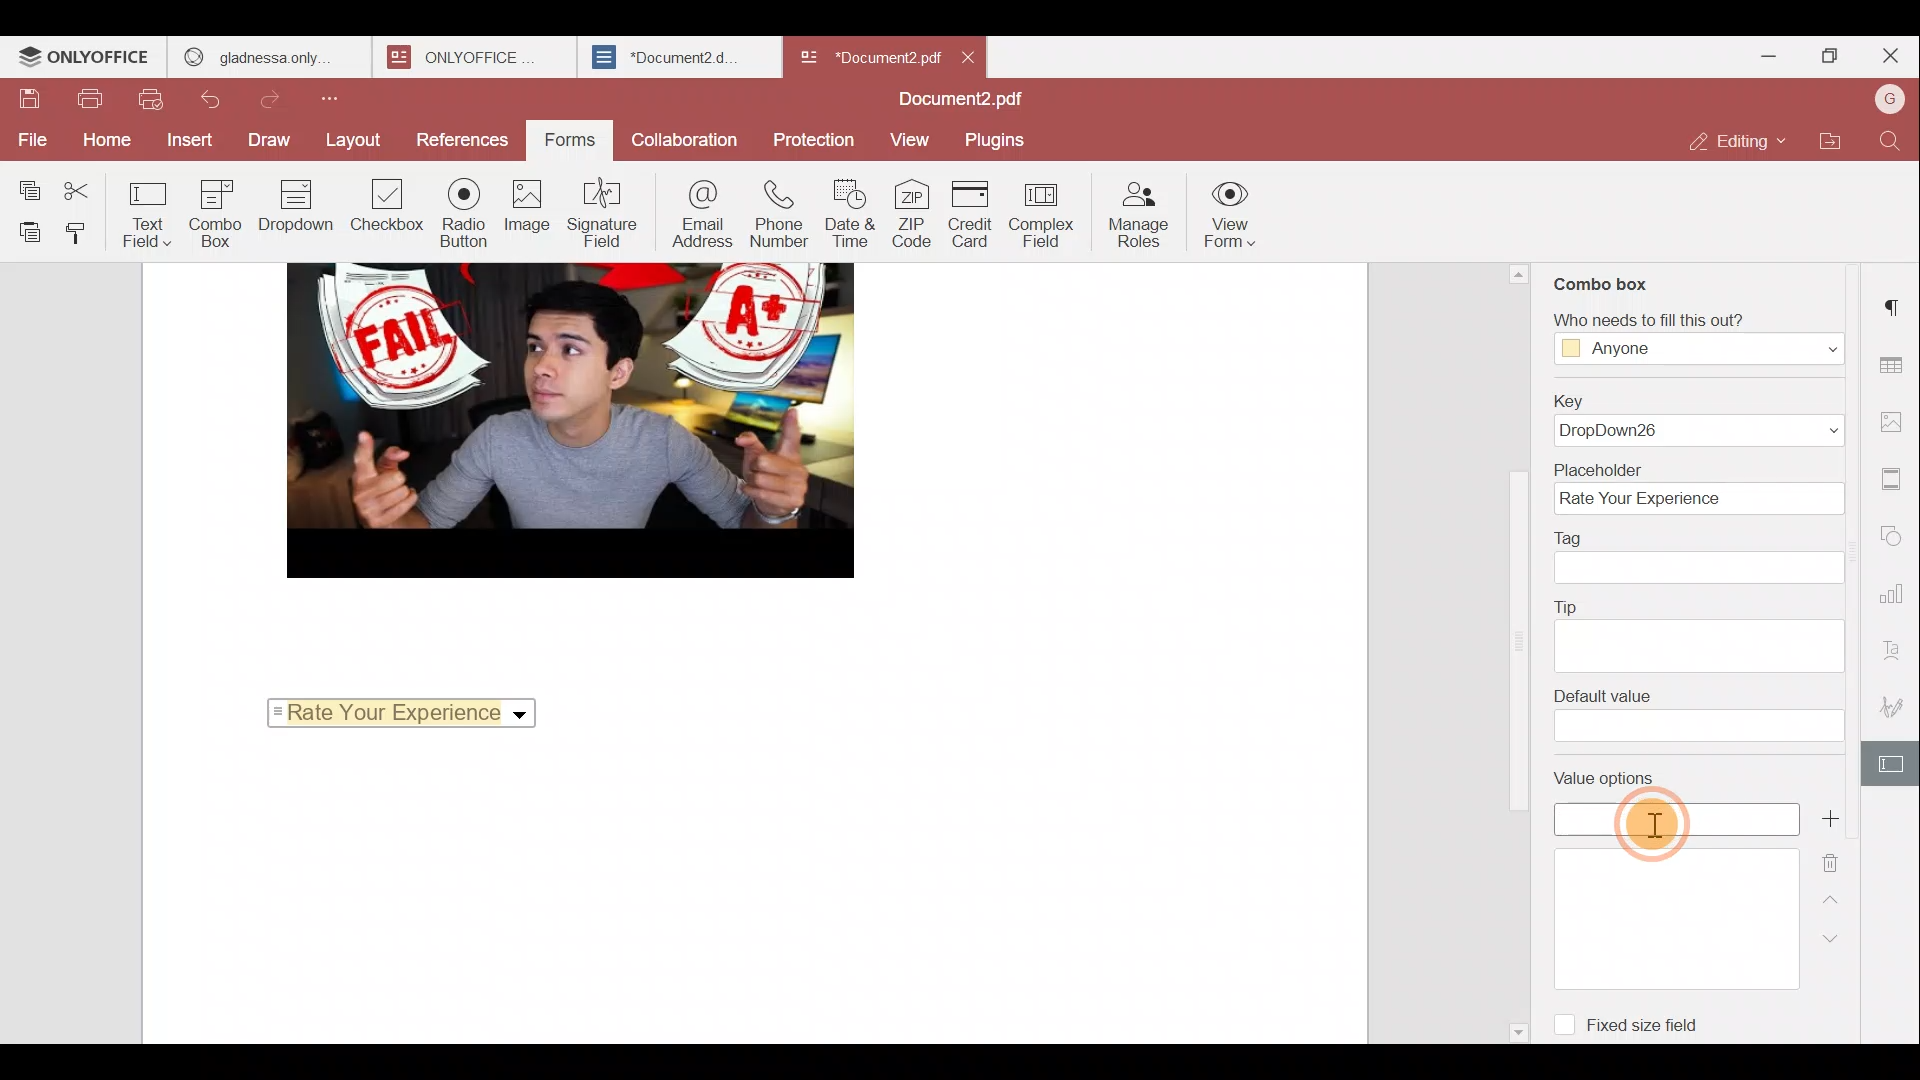  Describe the element at coordinates (397, 711) in the screenshot. I see `rate your experience` at that location.